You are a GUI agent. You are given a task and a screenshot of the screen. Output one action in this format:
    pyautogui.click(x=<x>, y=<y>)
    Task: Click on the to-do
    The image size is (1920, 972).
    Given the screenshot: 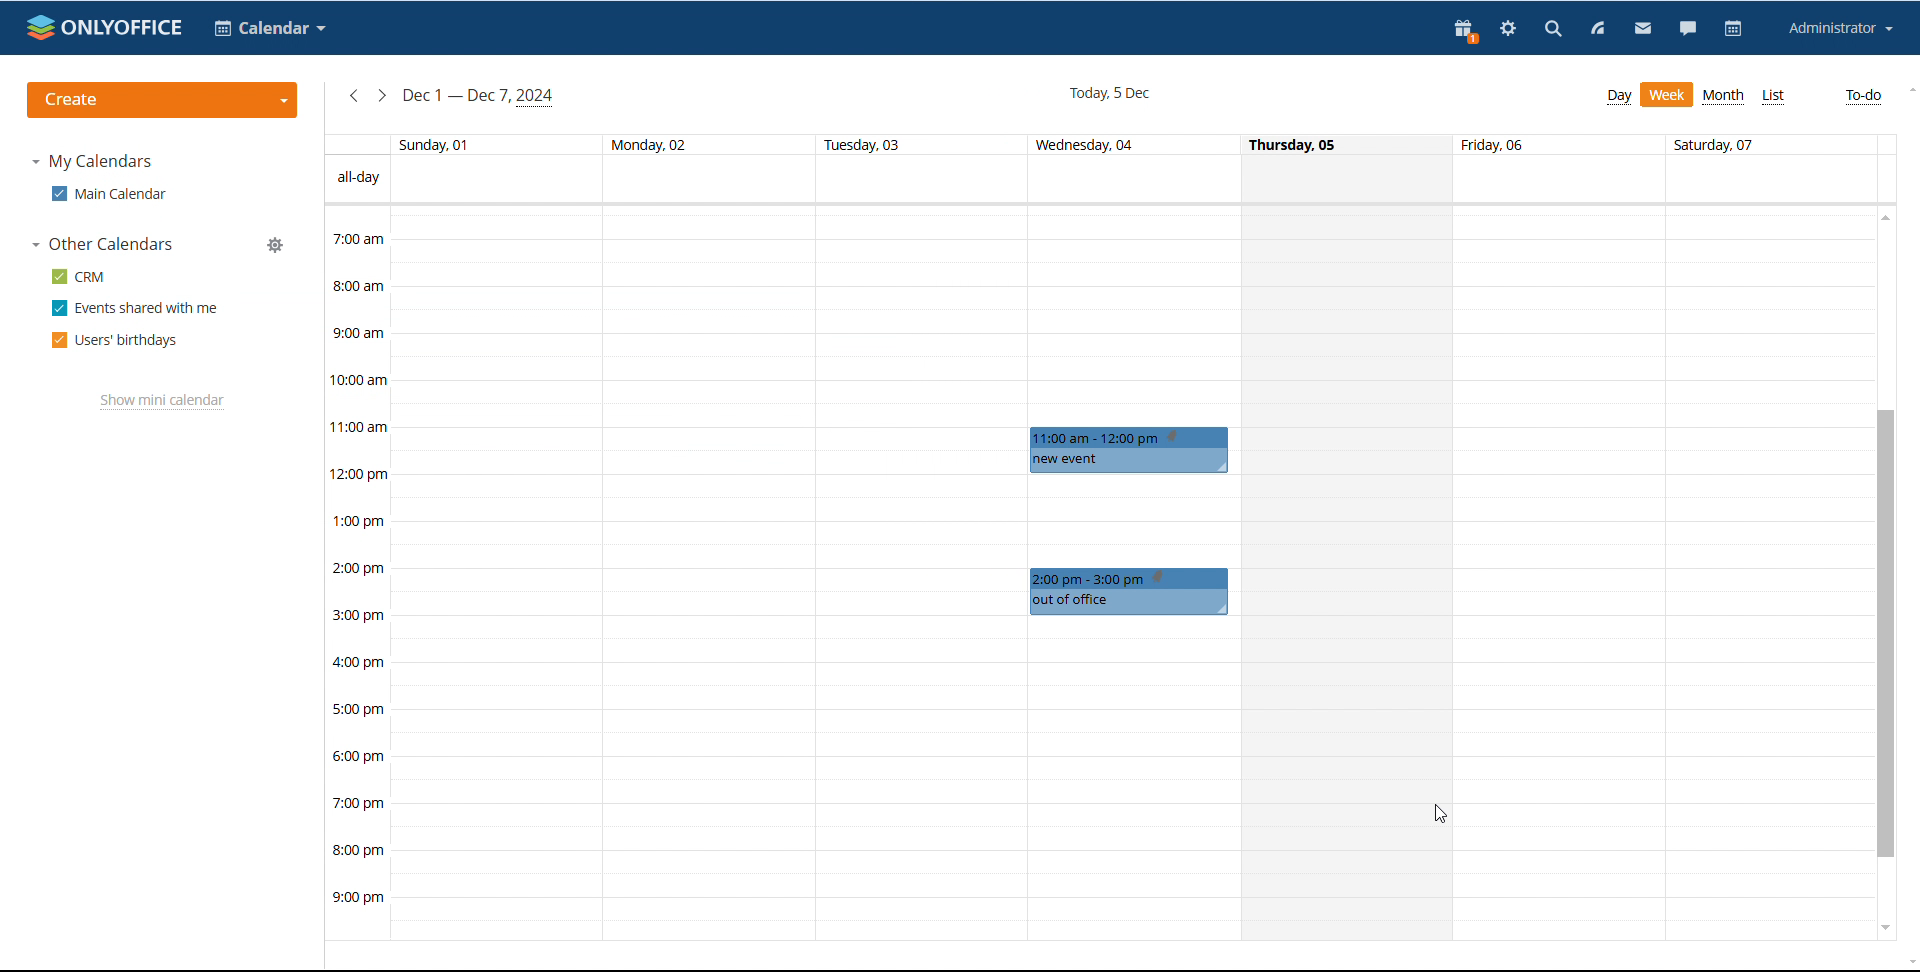 What is the action you would take?
    pyautogui.click(x=1864, y=97)
    